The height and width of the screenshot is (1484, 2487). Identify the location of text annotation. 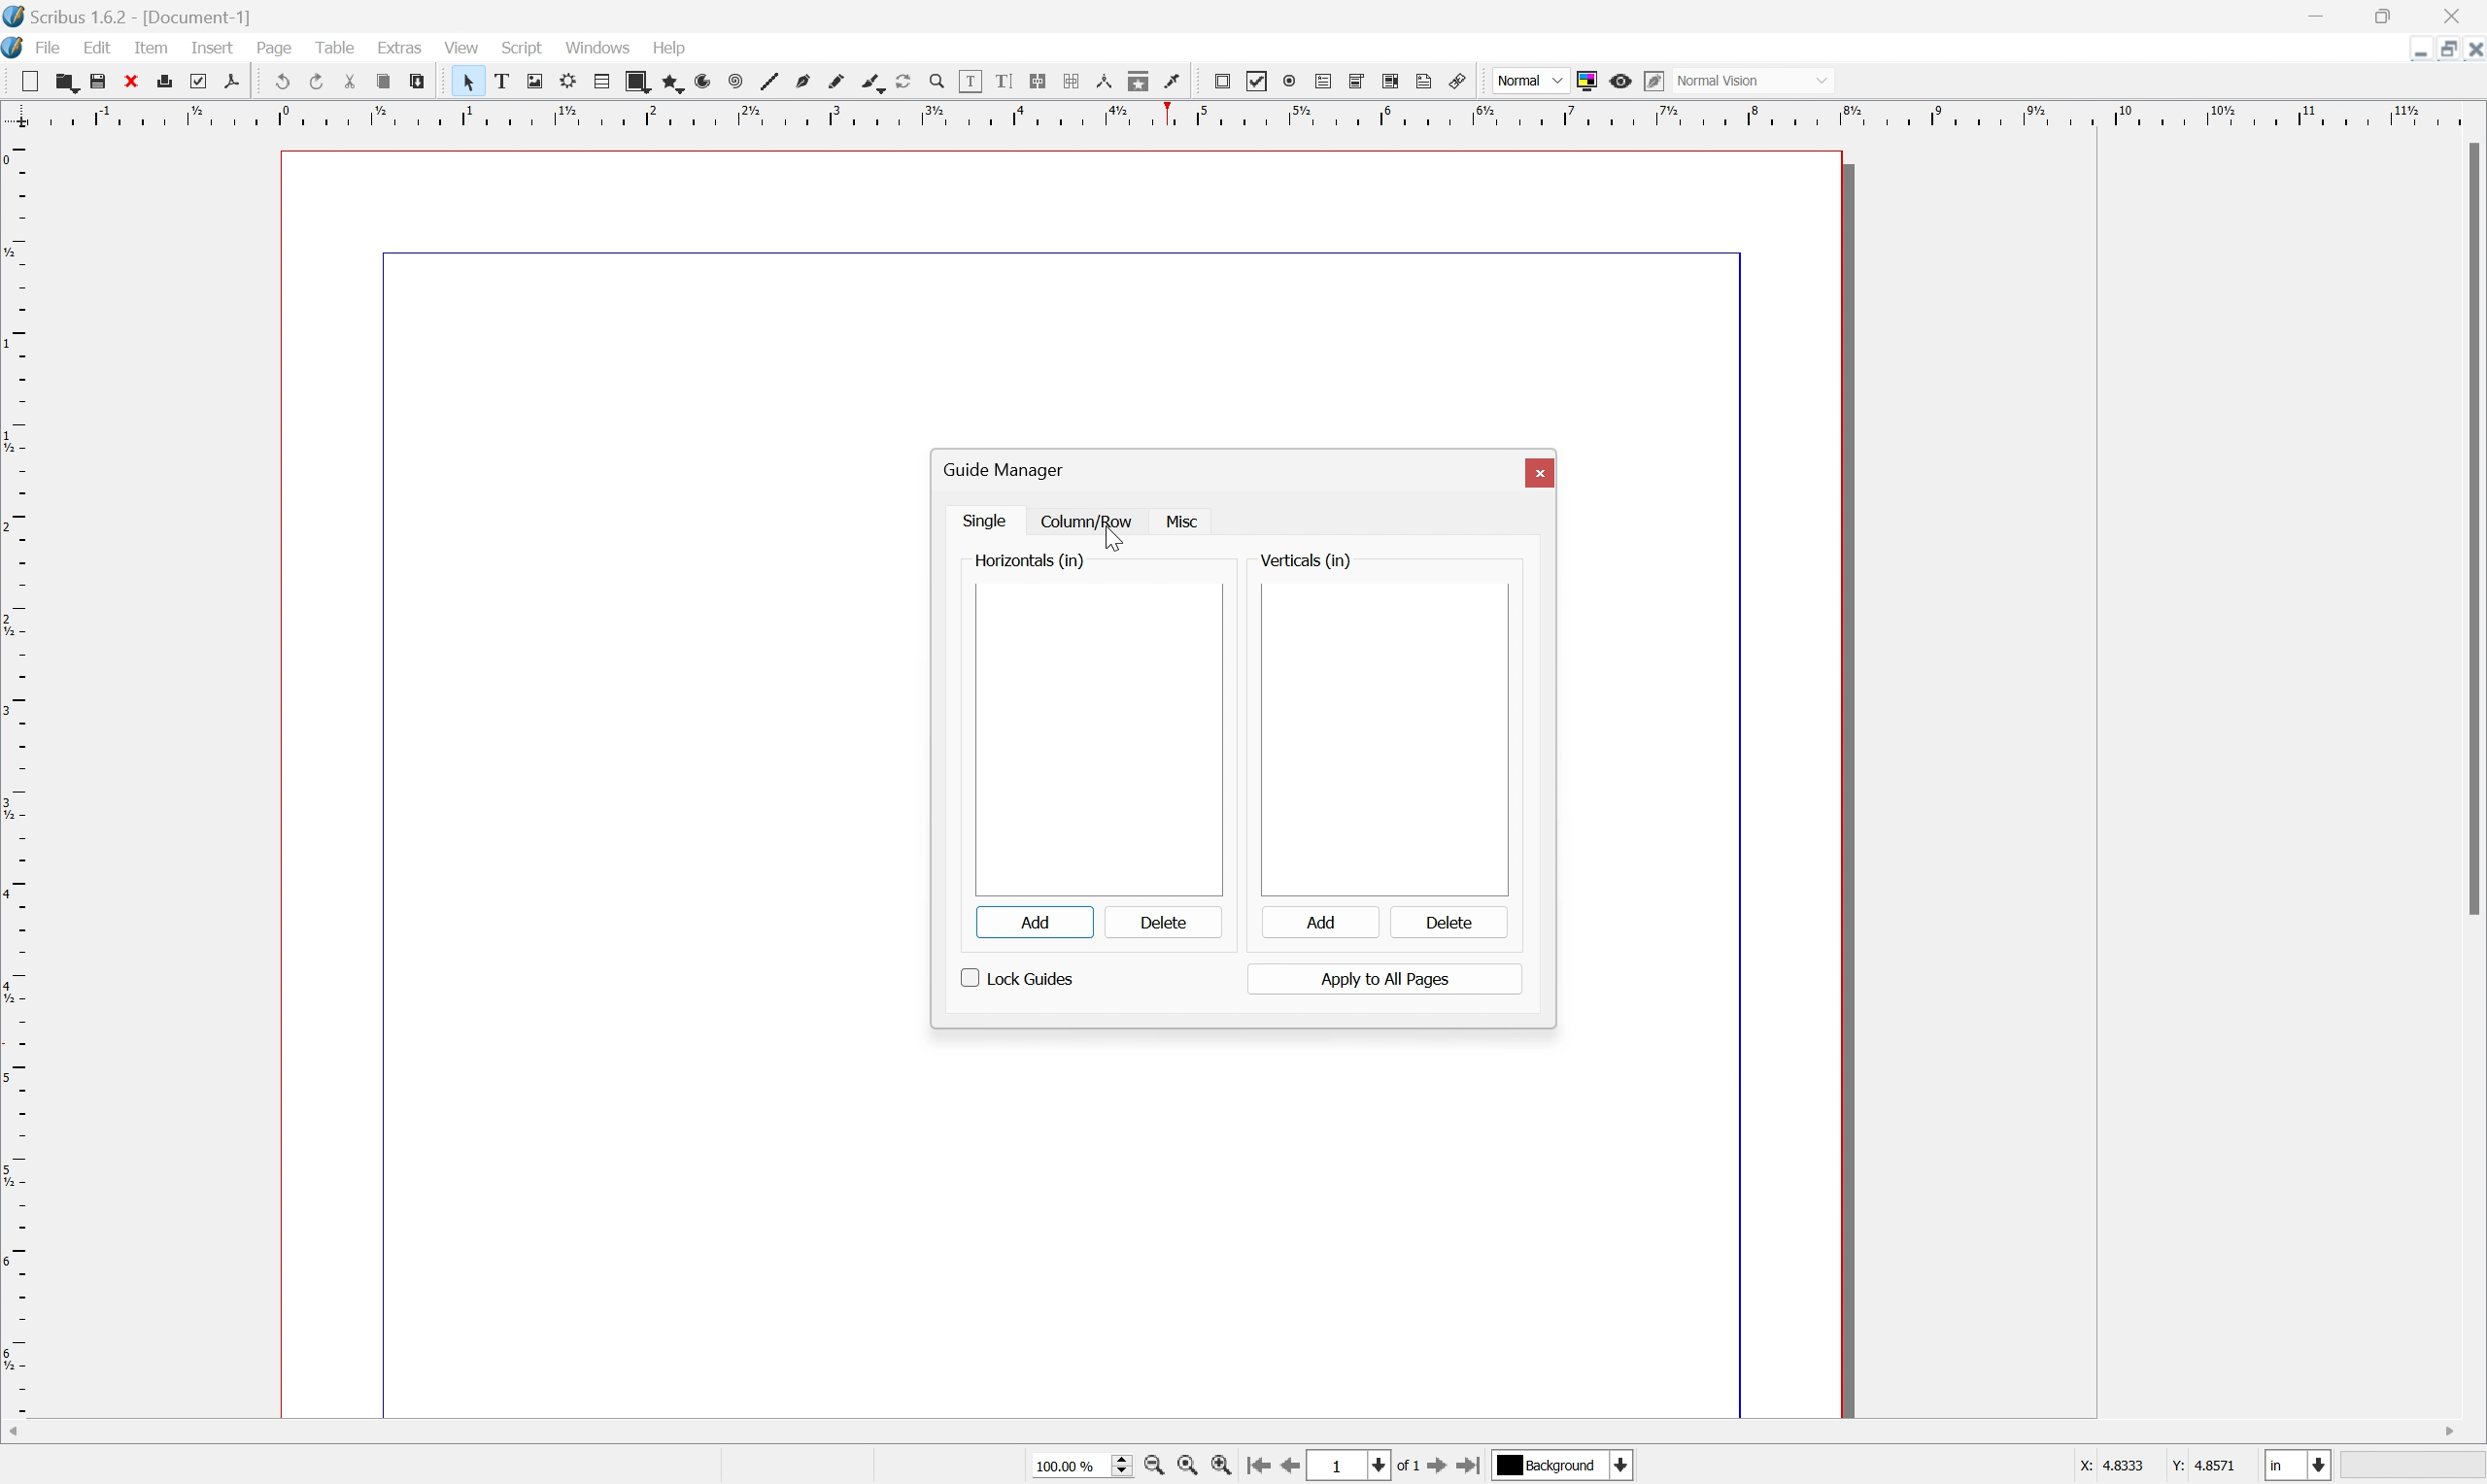
(1425, 80).